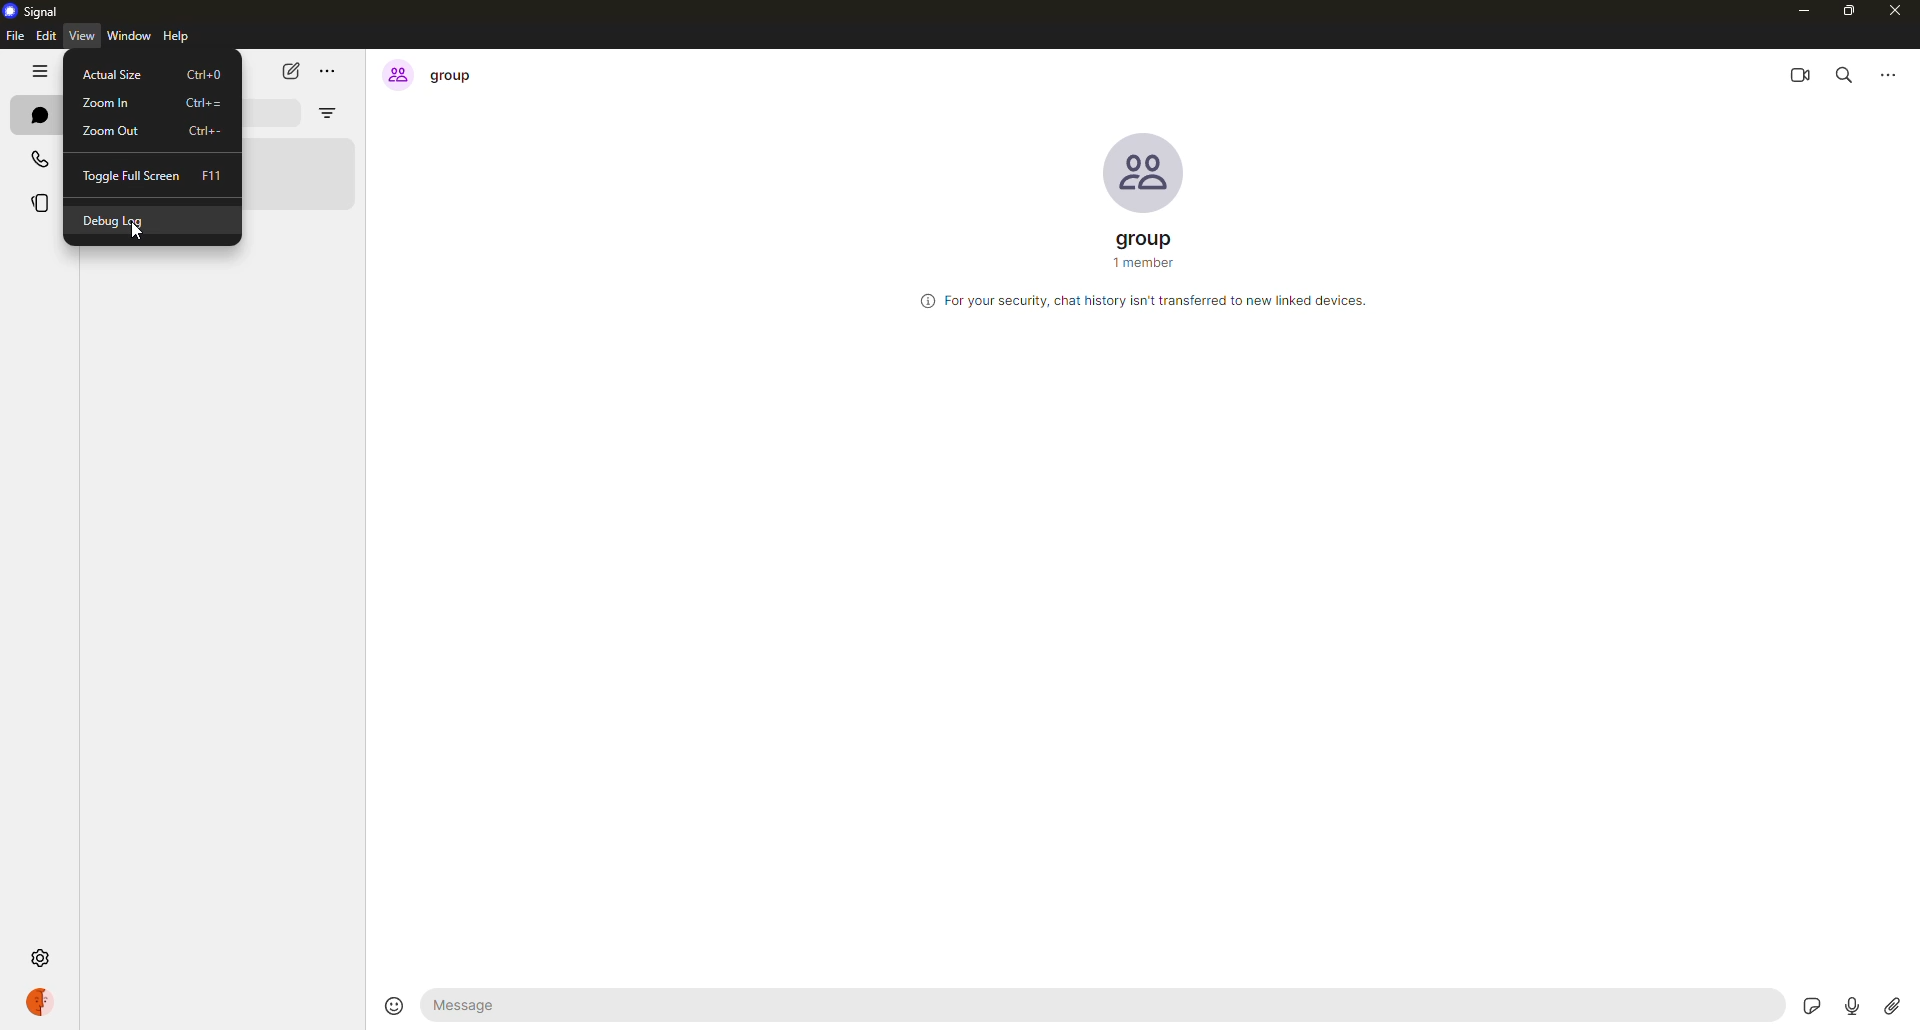 Image resolution: width=1920 pixels, height=1030 pixels. What do you see at coordinates (1892, 72) in the screenshot?
I see `more` at bounding box center [1892, 72].